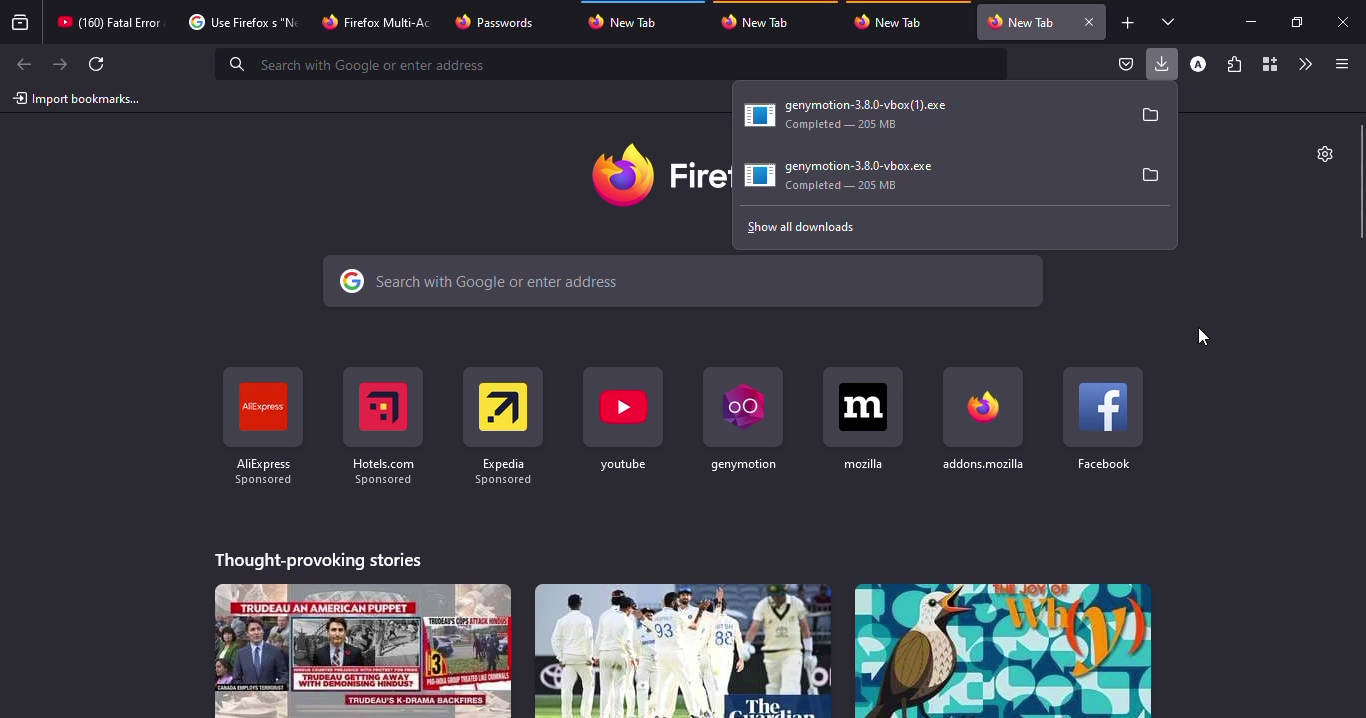 Image resolution: width=1366 pixels, height=718 pixels. I want to click on back, so click(21, 65).